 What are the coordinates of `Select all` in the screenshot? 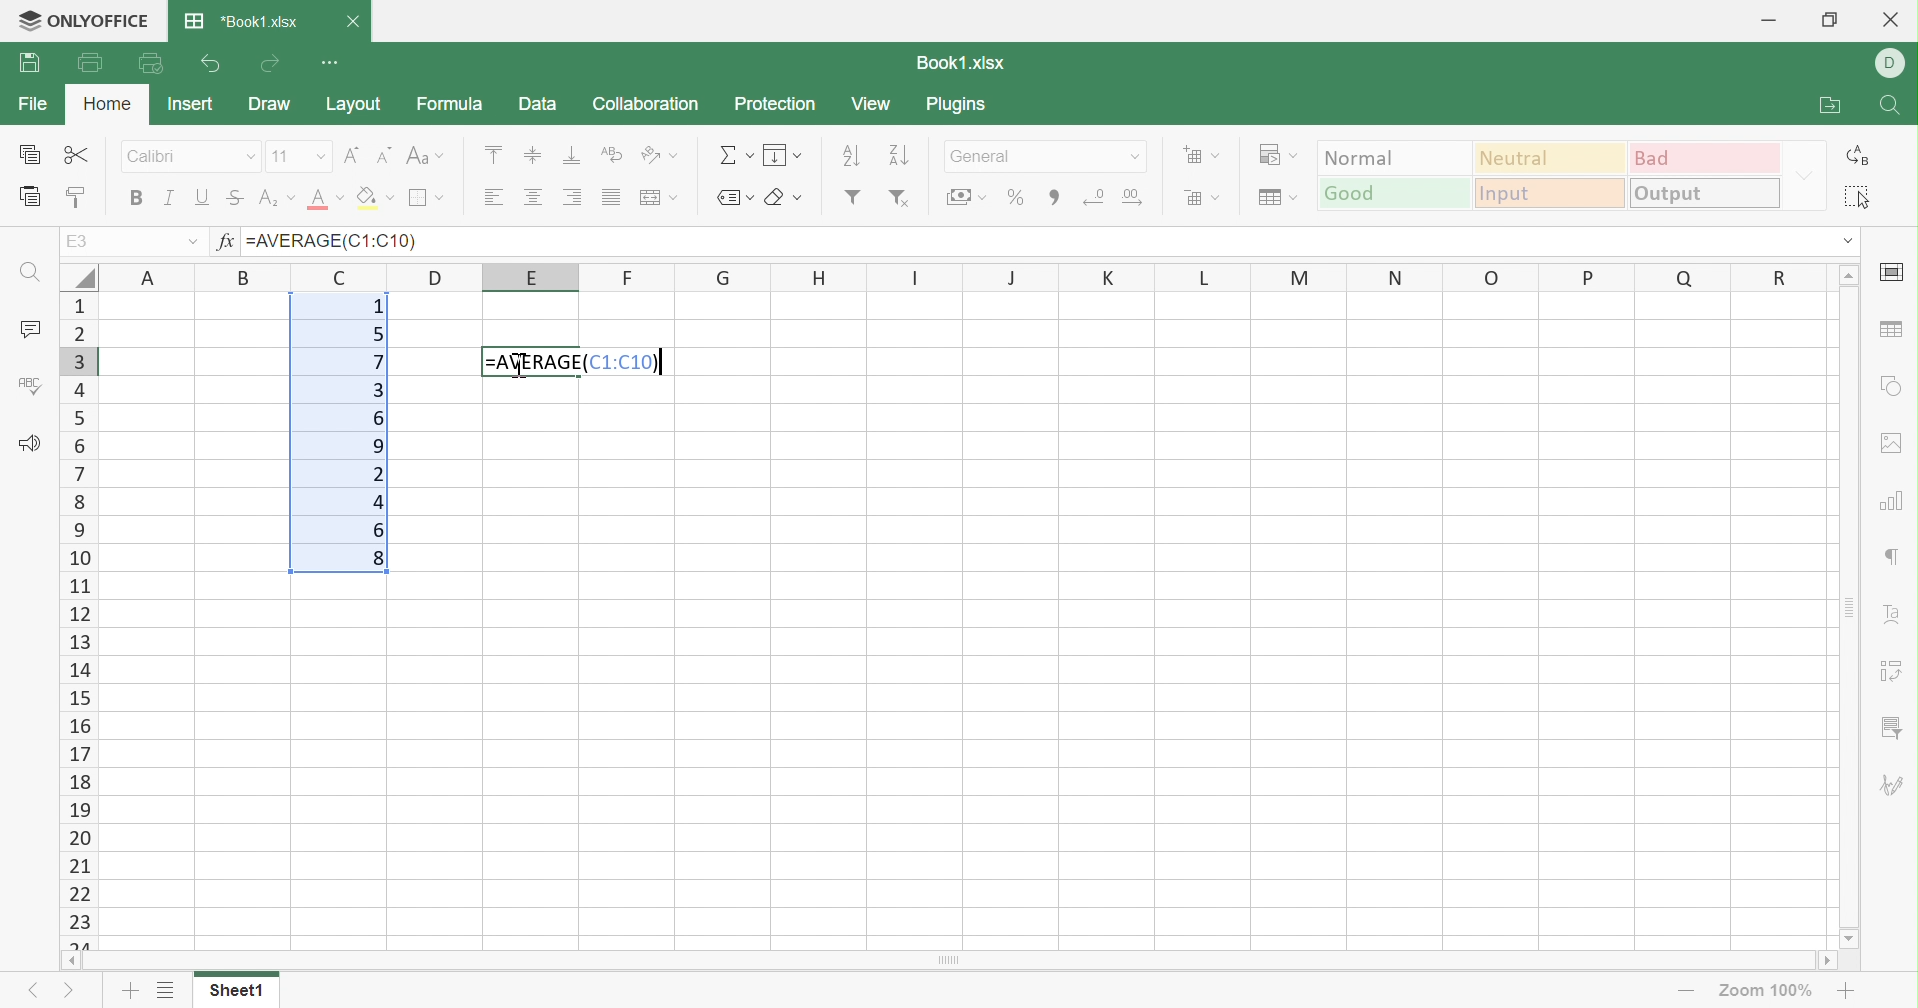 It's located at (1858, 200).